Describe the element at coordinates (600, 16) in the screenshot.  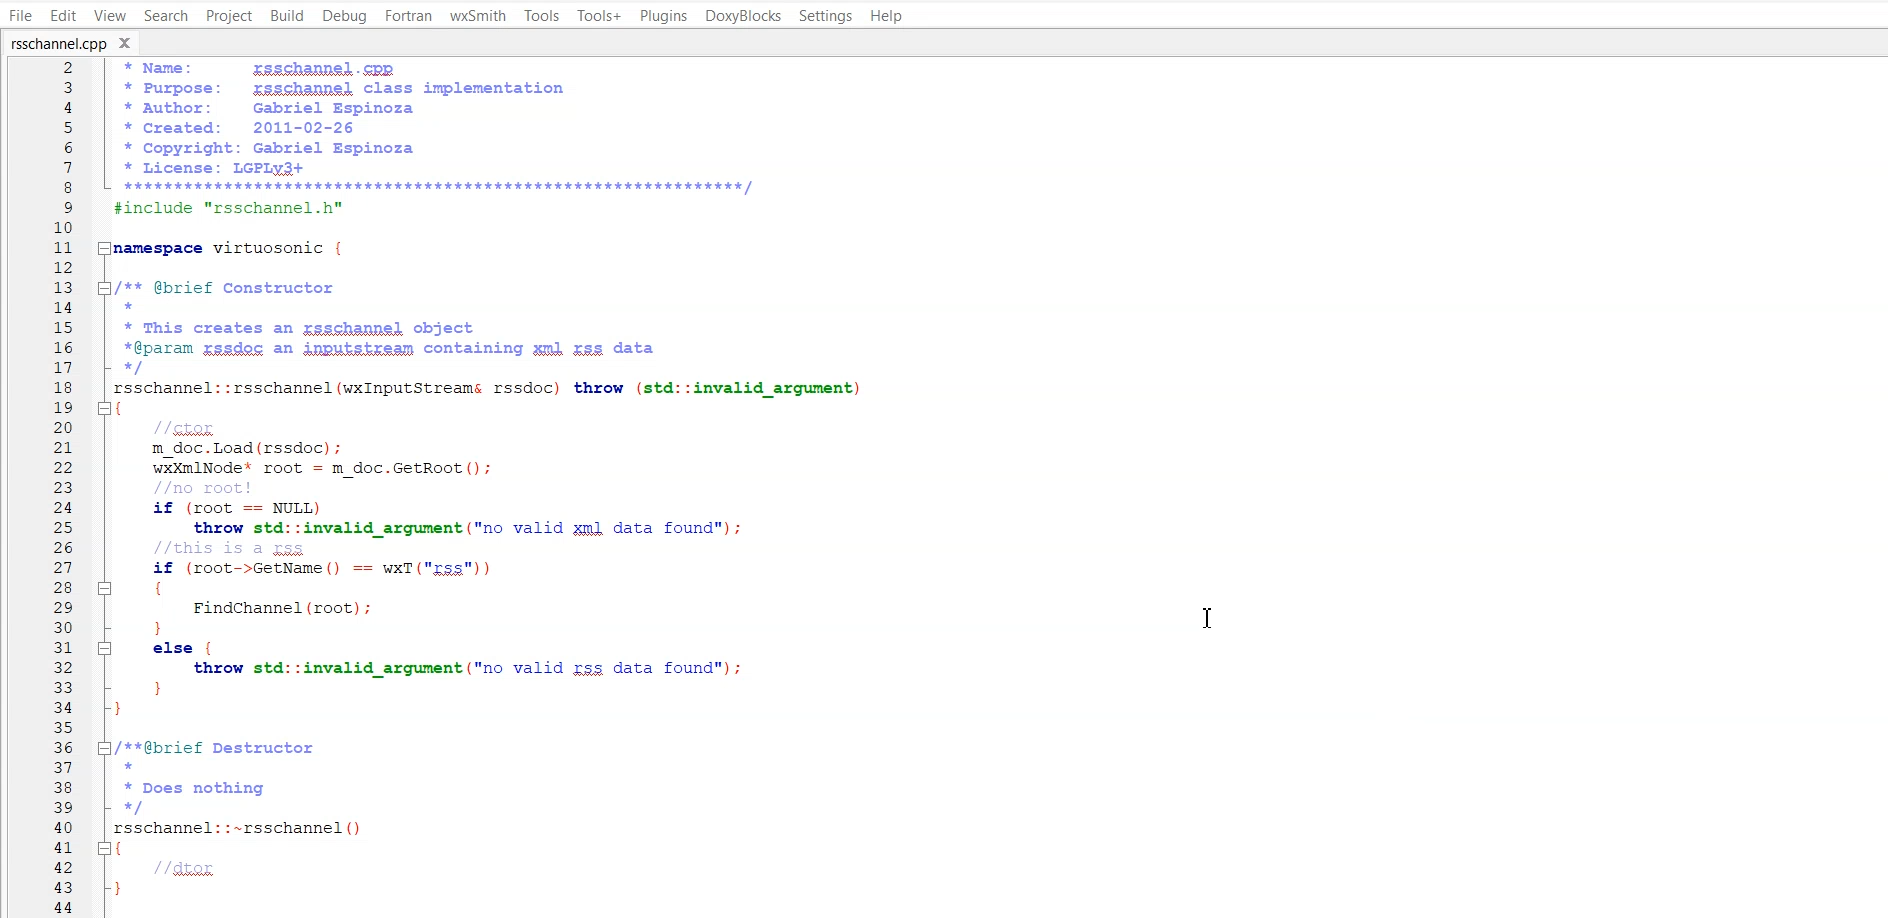
I see `Tools +` at that location.